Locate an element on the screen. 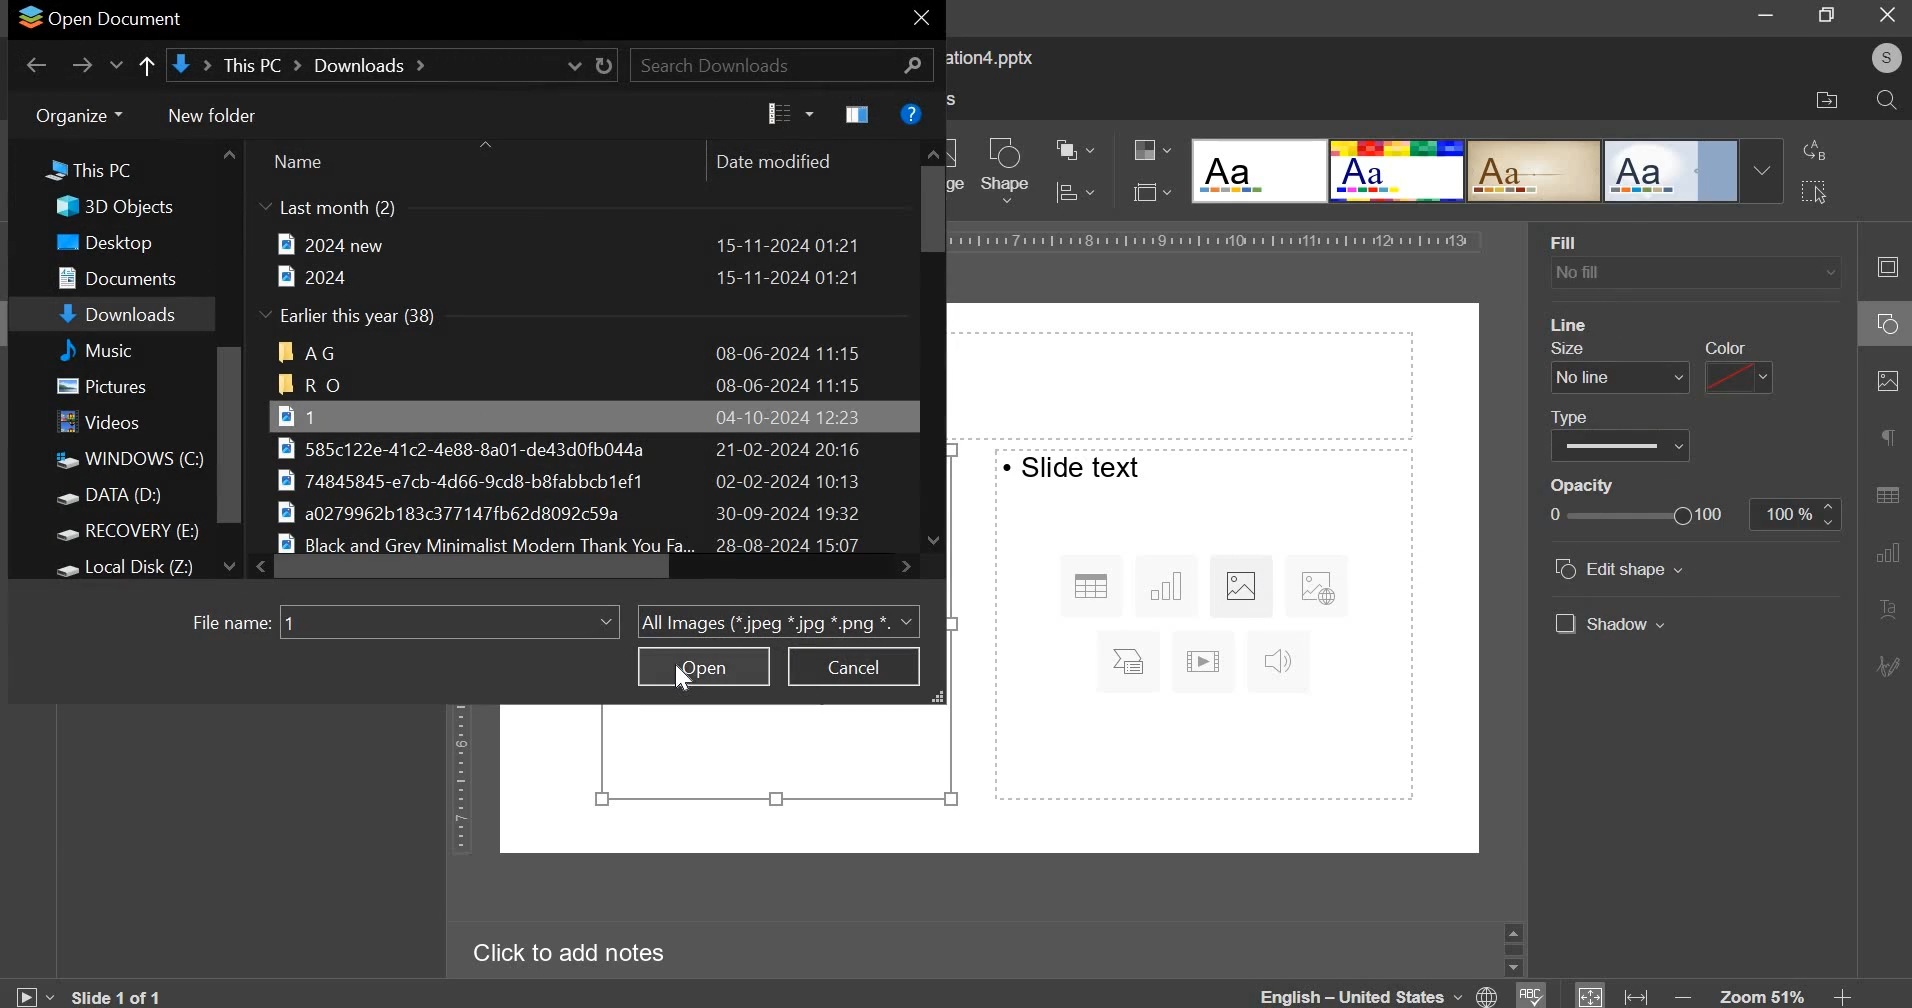 The width and height of the screenshot is (1912, 1008). align object is located at coordinates (1073, 193).